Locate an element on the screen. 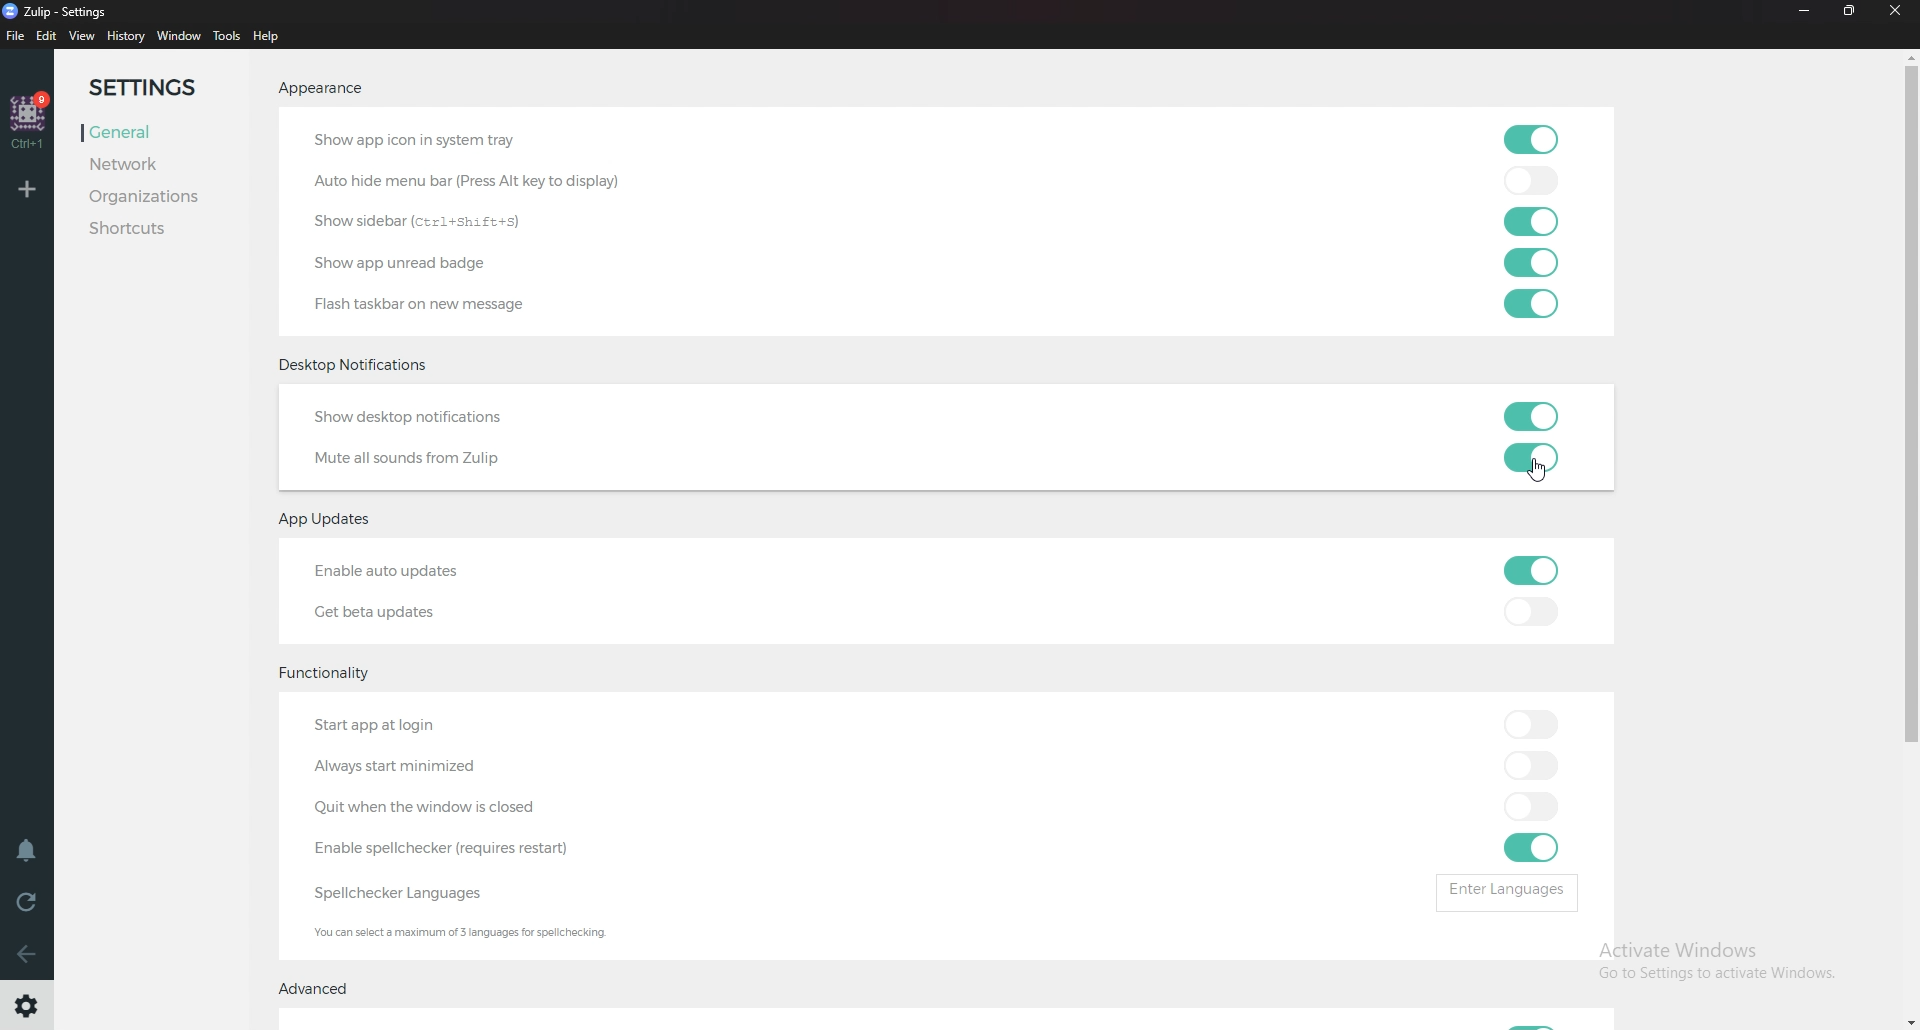  scroll bar is located at coordinates (1901, 540).